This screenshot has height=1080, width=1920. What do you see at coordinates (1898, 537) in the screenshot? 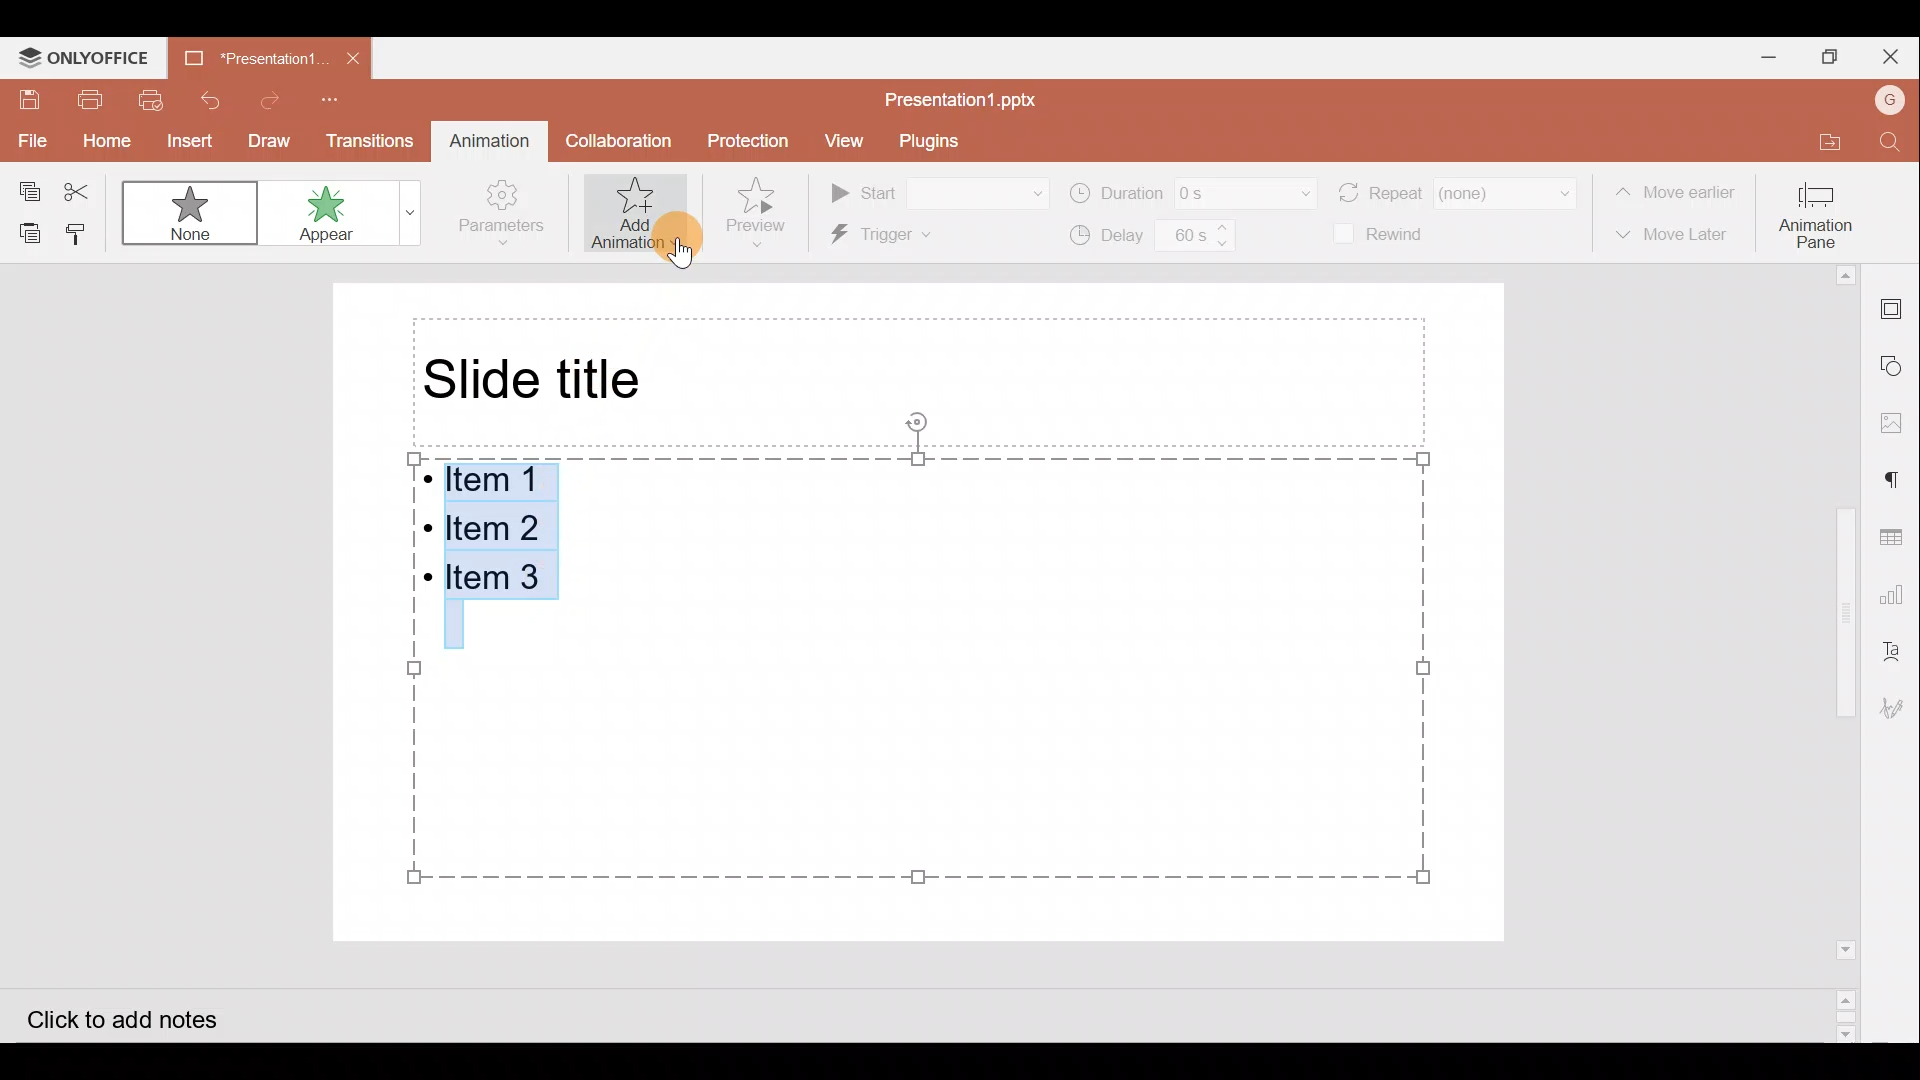
I see `Table settings` at bounding box center [1898, 537].